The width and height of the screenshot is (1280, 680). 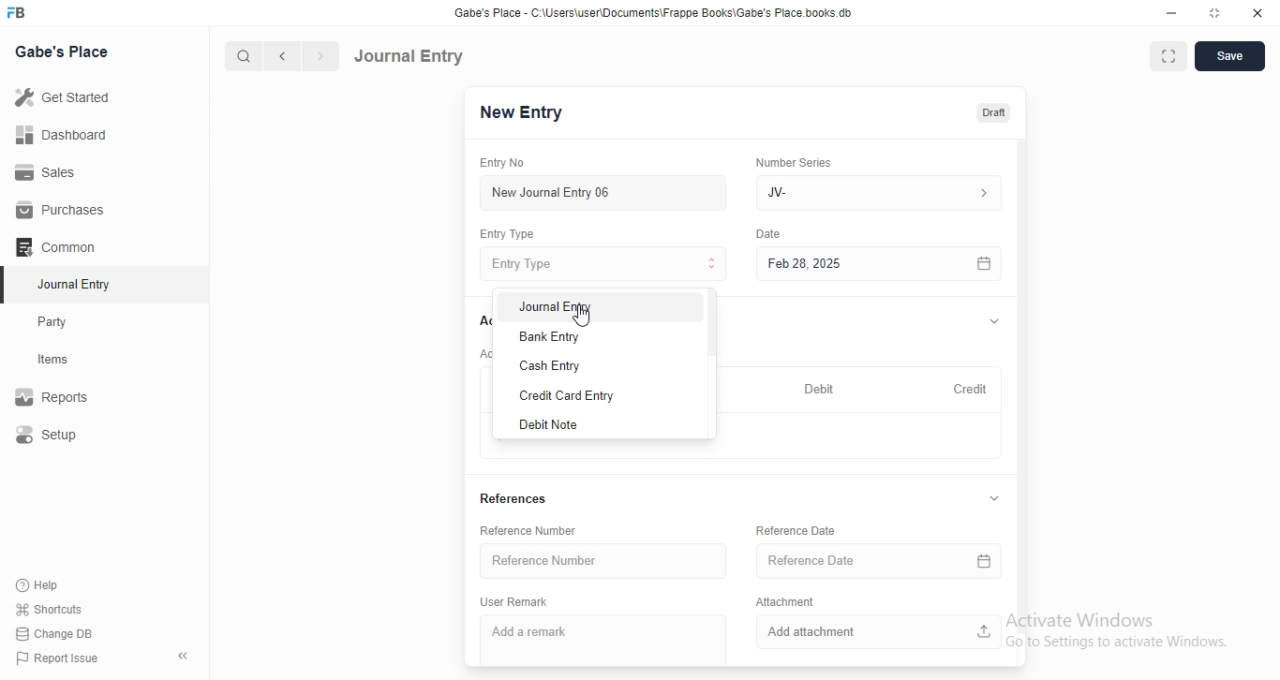 I want to click on Party, so click(x=66, y=322).